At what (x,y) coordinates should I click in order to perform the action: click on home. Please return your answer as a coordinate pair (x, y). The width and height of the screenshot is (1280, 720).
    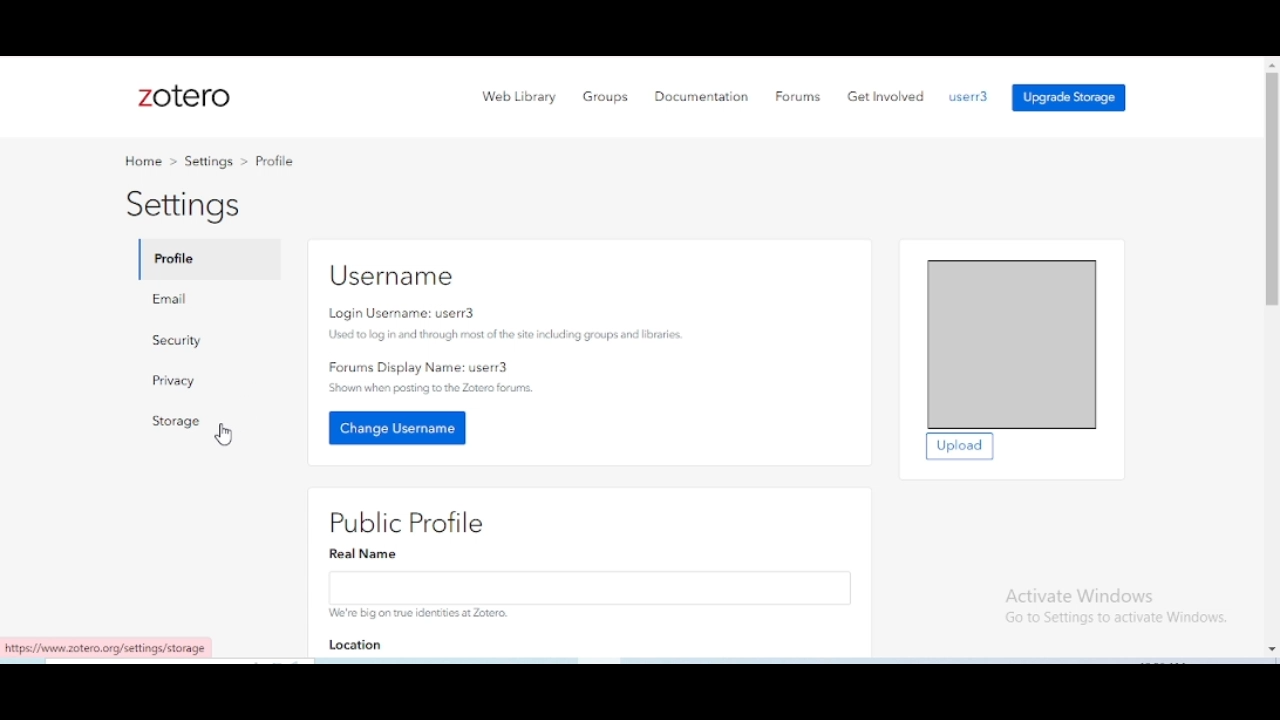
    Looking at the image, I should click on (143, 161).